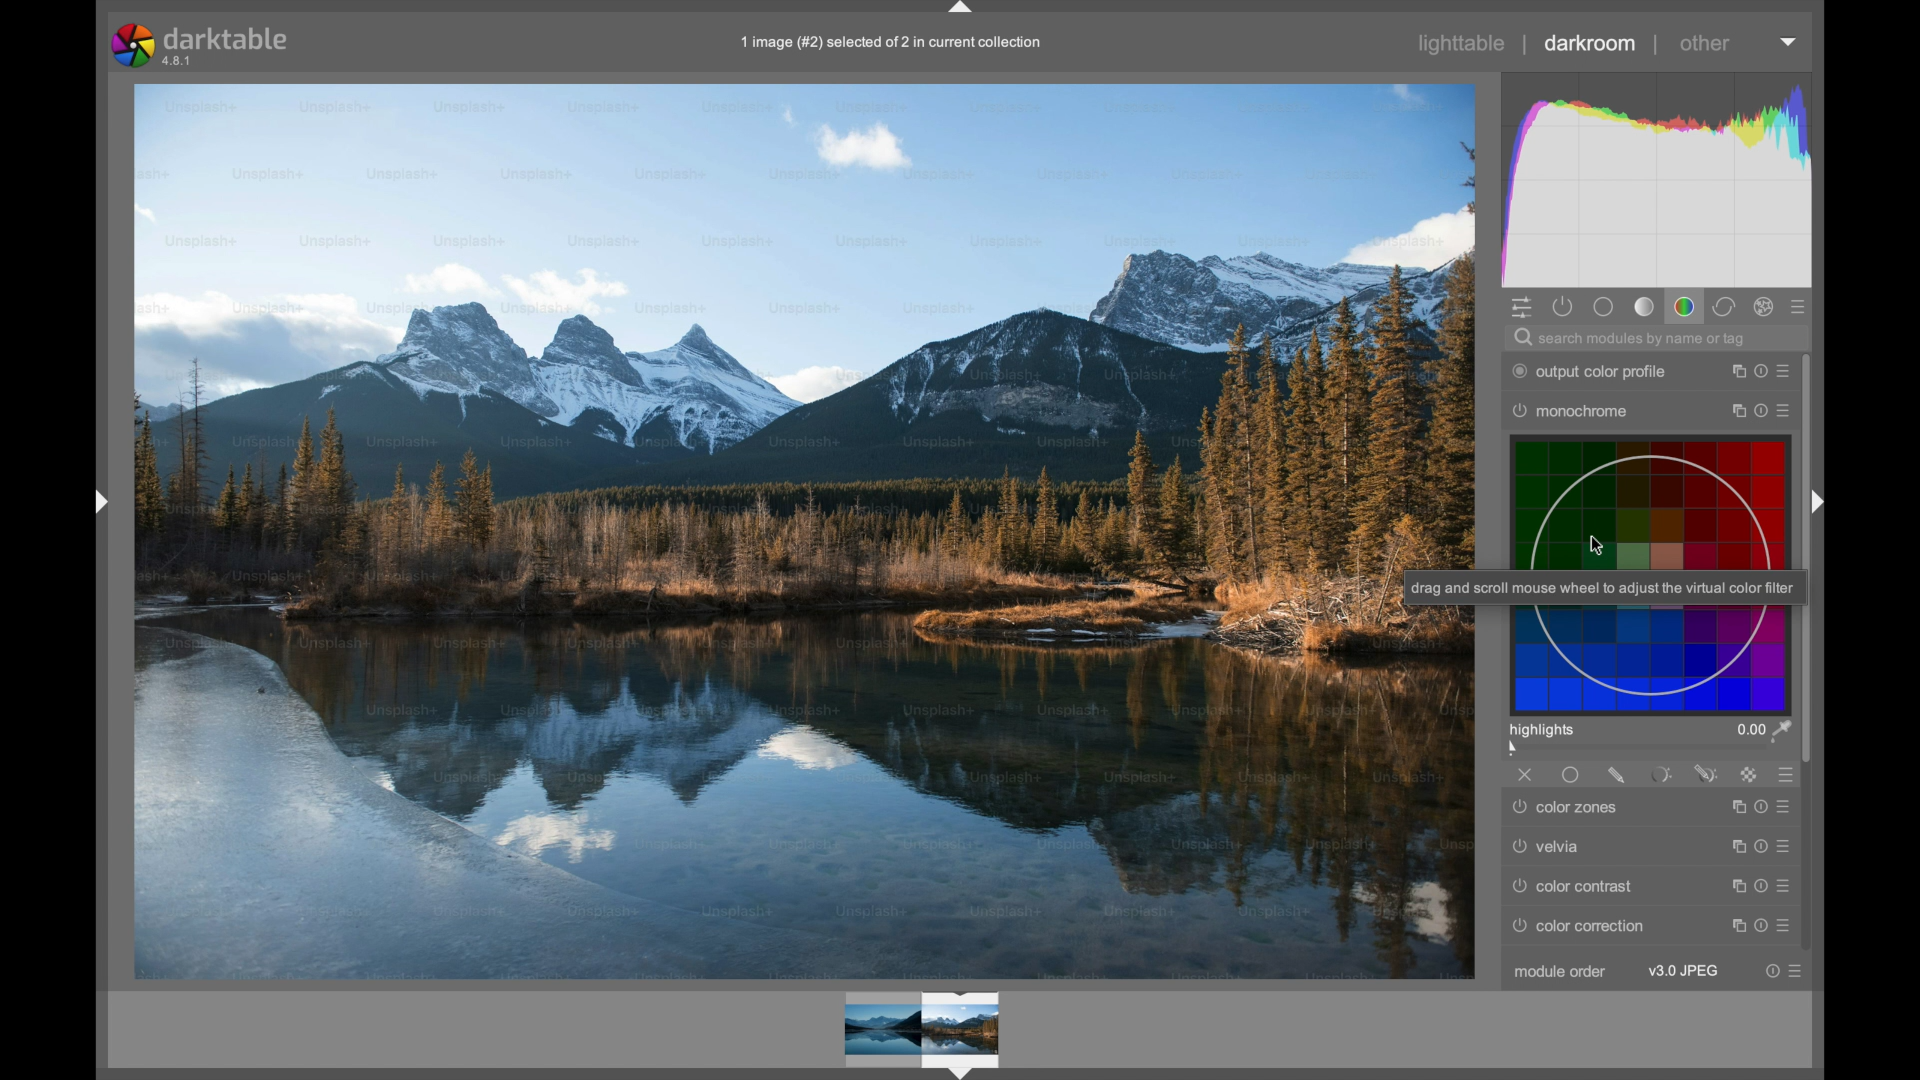  What do you see at coordinates (1789, 846) in the screenshot?
I see `presets` at bounding box center [1789, 846].